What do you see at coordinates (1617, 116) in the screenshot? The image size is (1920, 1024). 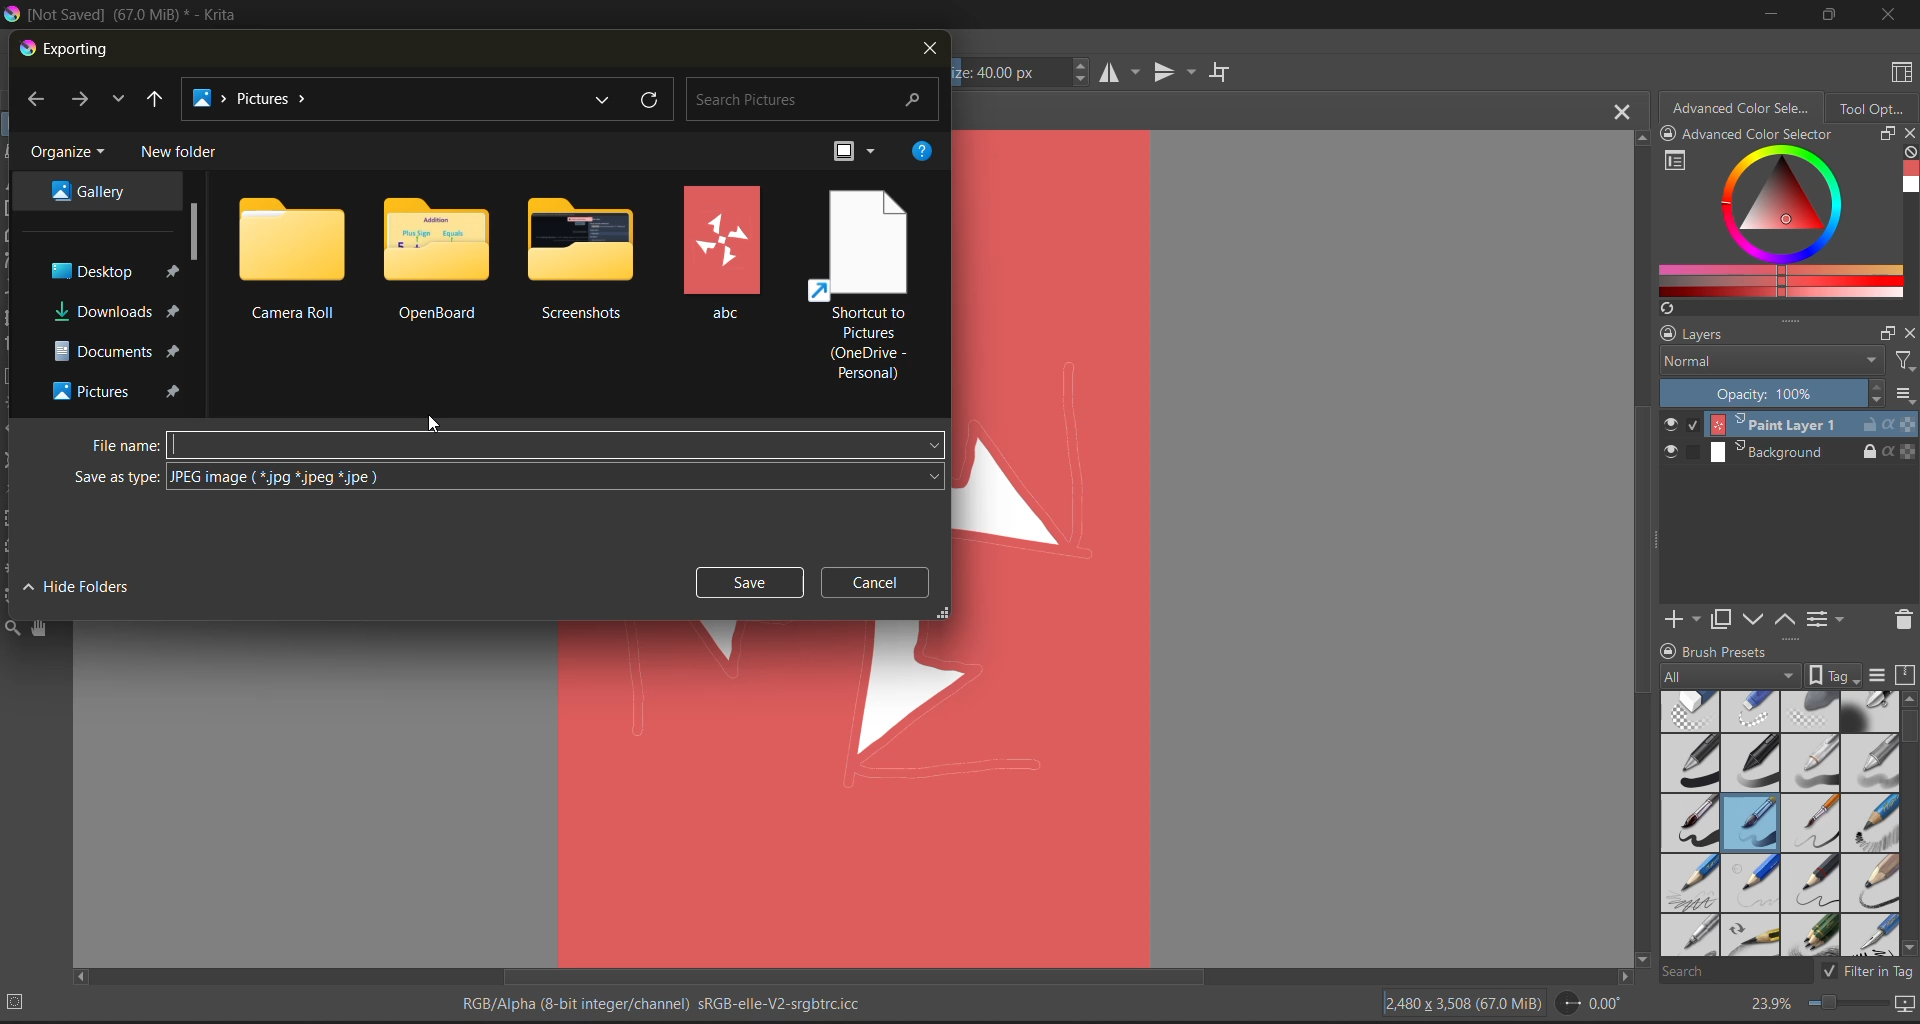 I see `close tab` at bounding box center [1617, 116].